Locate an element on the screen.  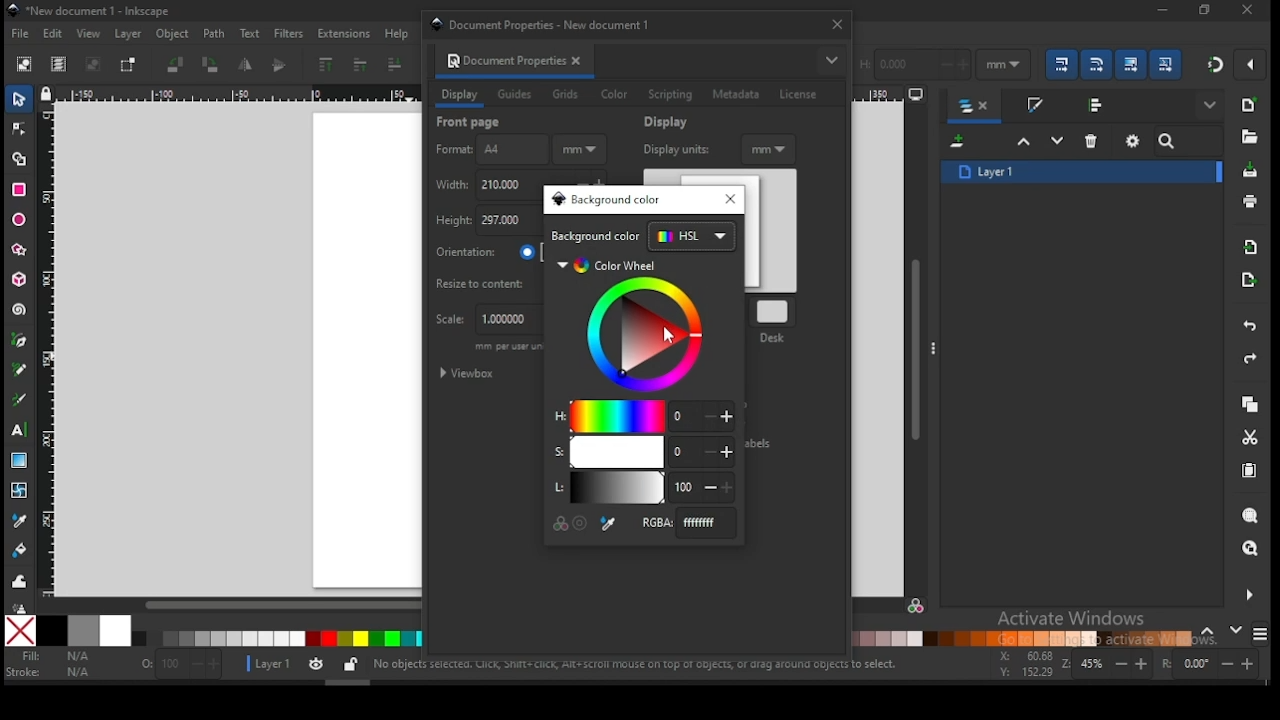
zoom object is located at coordinates (1250, 516).